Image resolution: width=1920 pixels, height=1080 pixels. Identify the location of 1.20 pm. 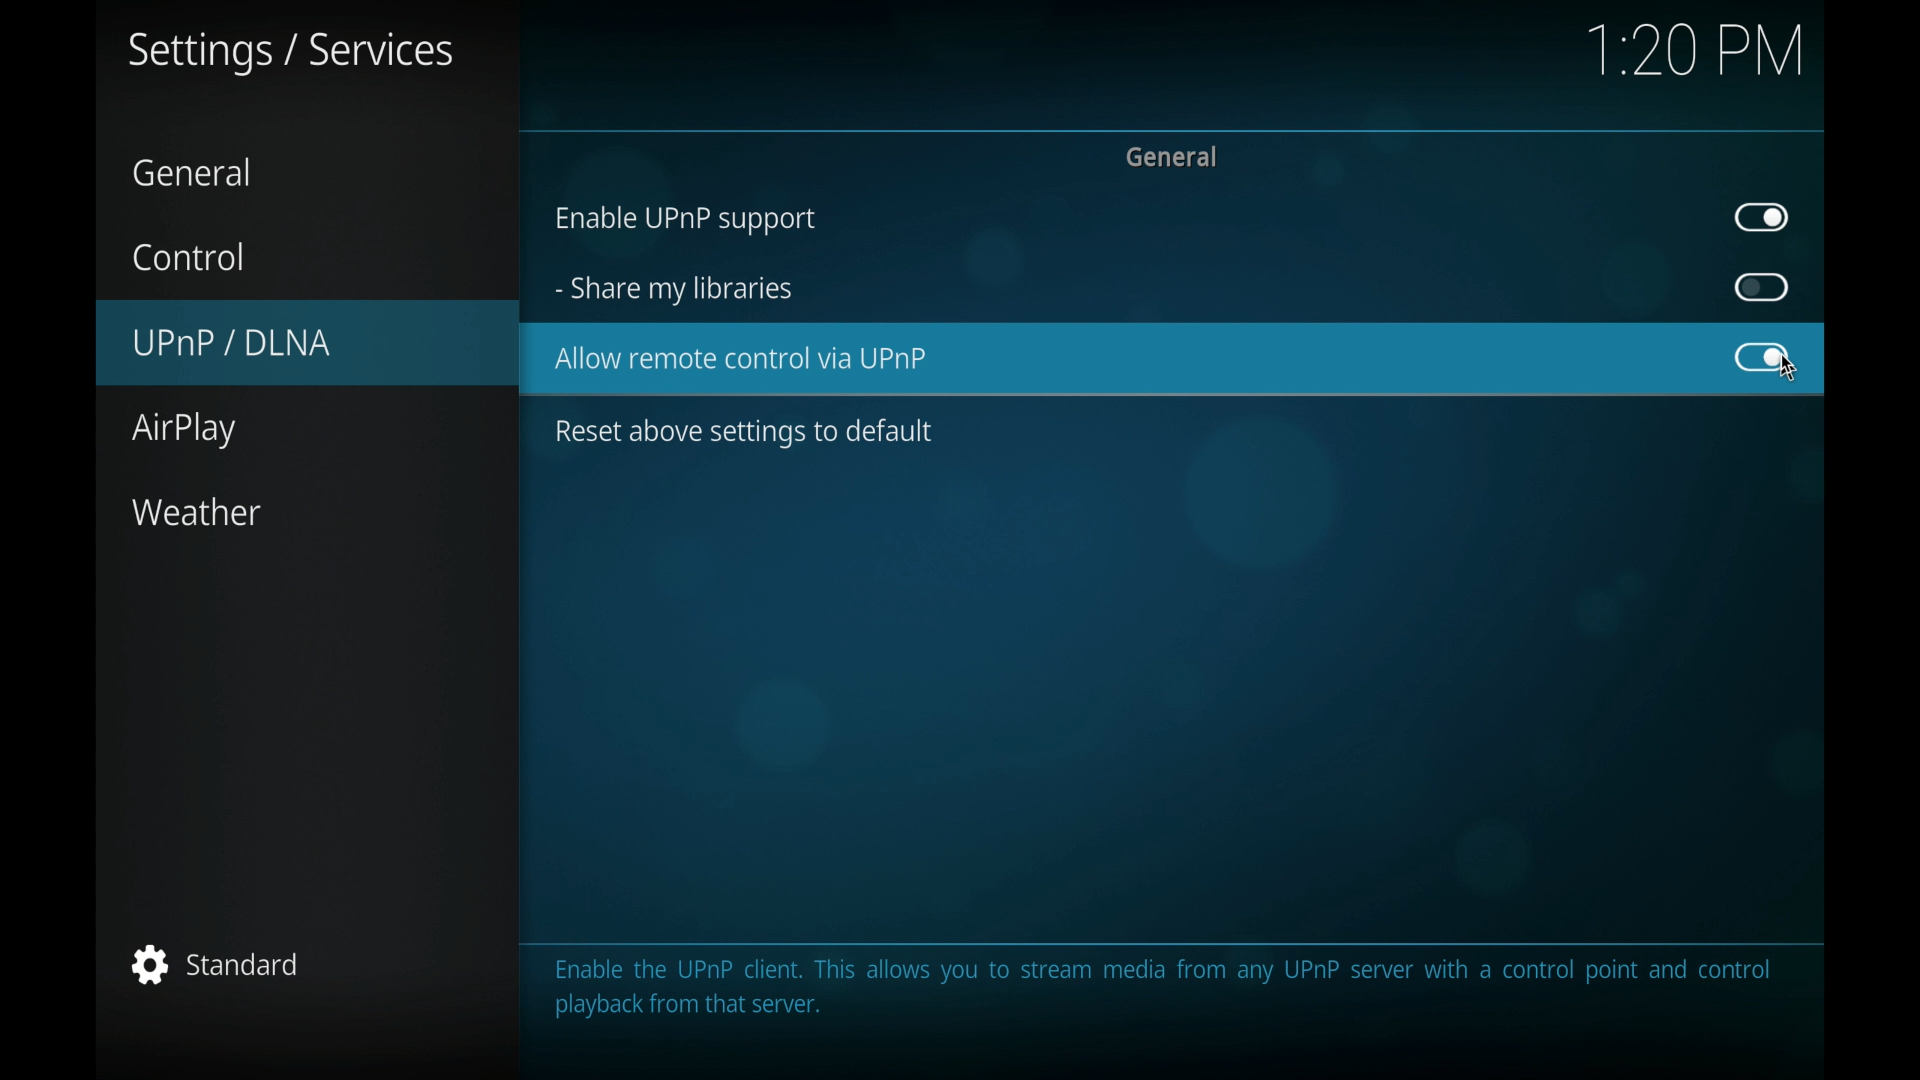
(1697, 53).